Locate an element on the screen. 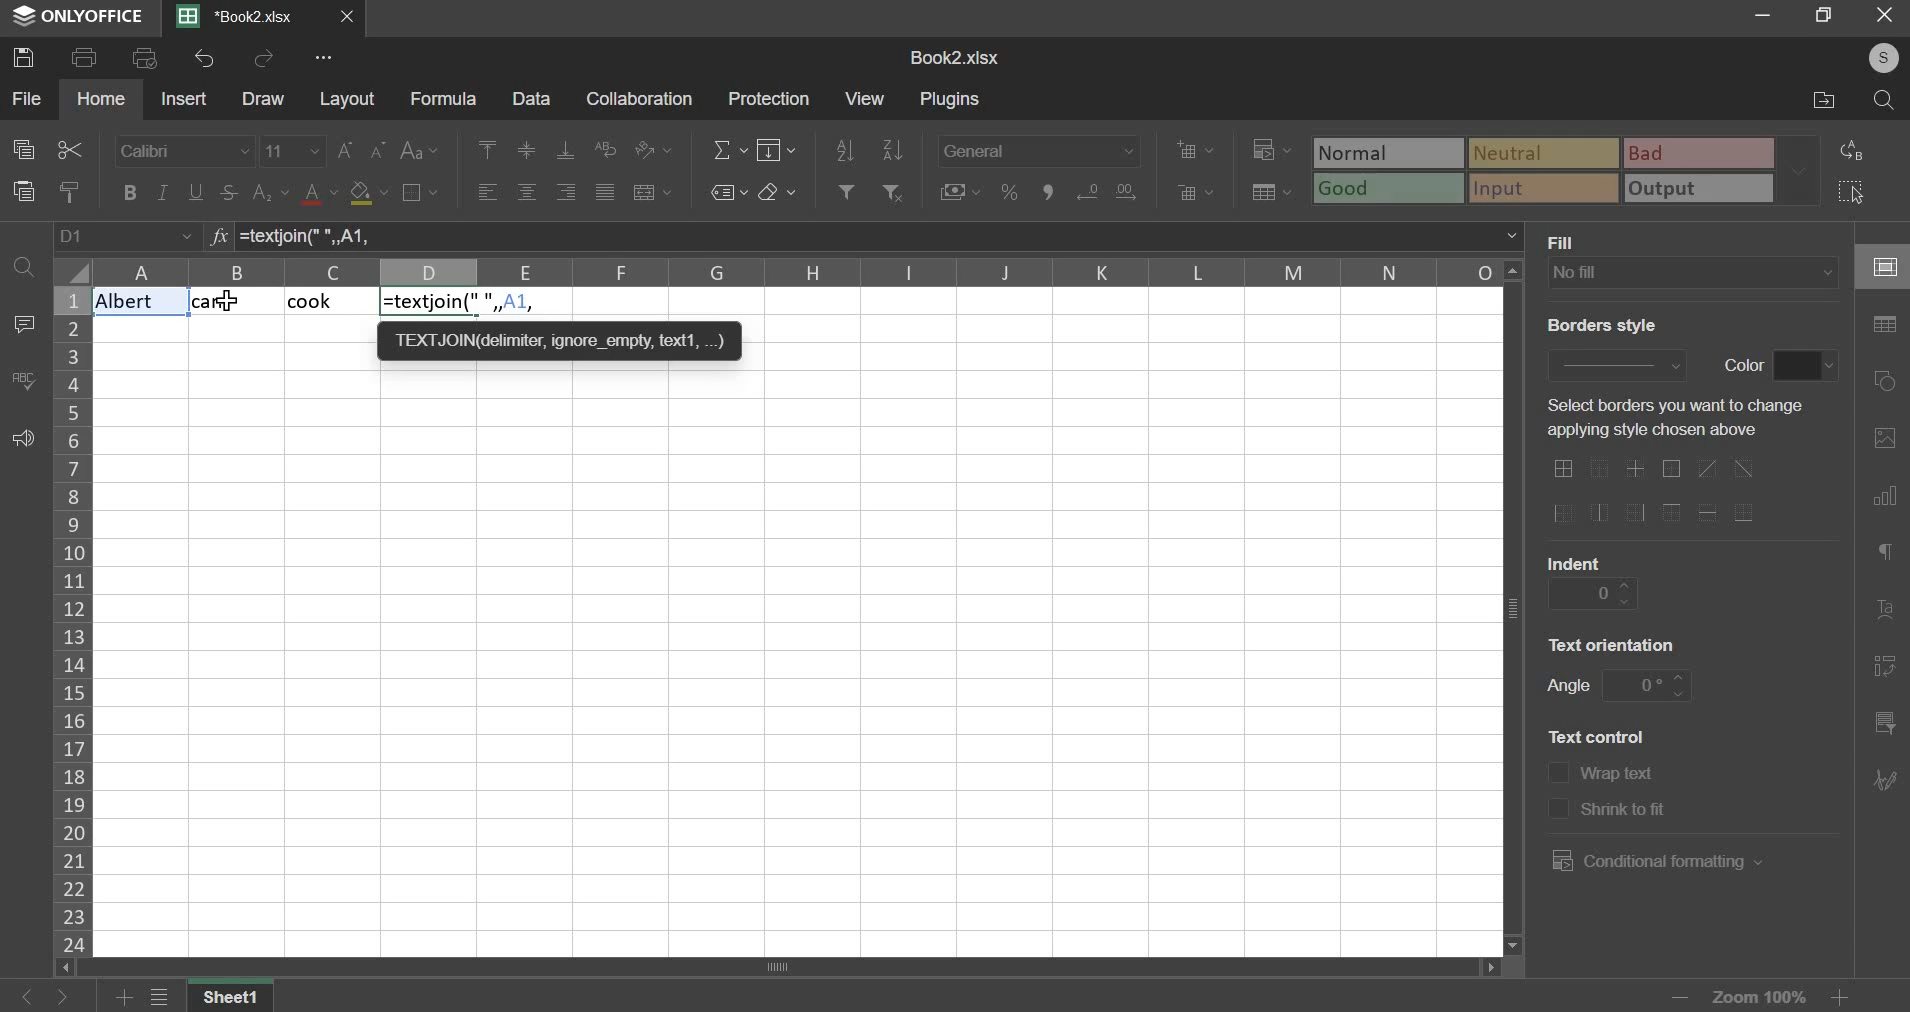  sum is located at coordinates (730, 148).